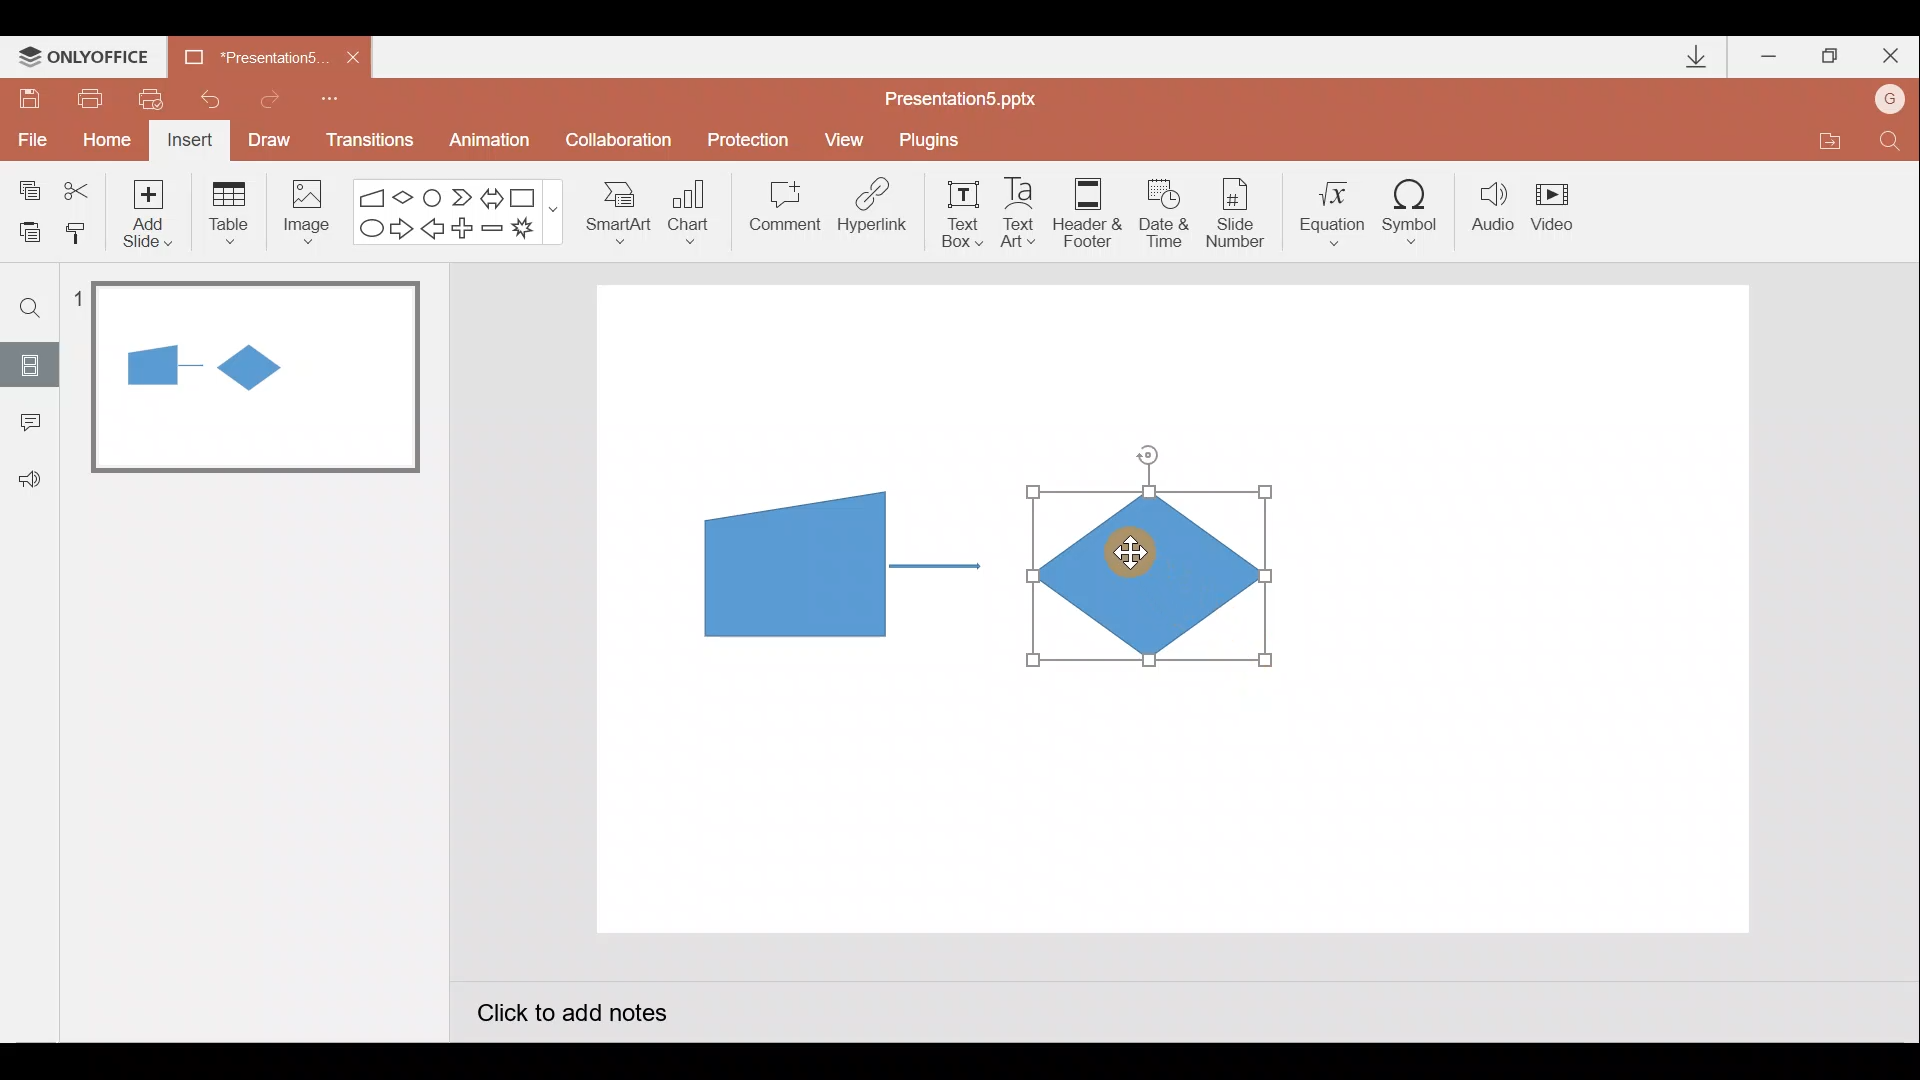 Image resolution: width=1920 pixels, height=1080 pixels. Describe the element at coordinates (754, 139) in the screenshot. I see `Protection` at that location.